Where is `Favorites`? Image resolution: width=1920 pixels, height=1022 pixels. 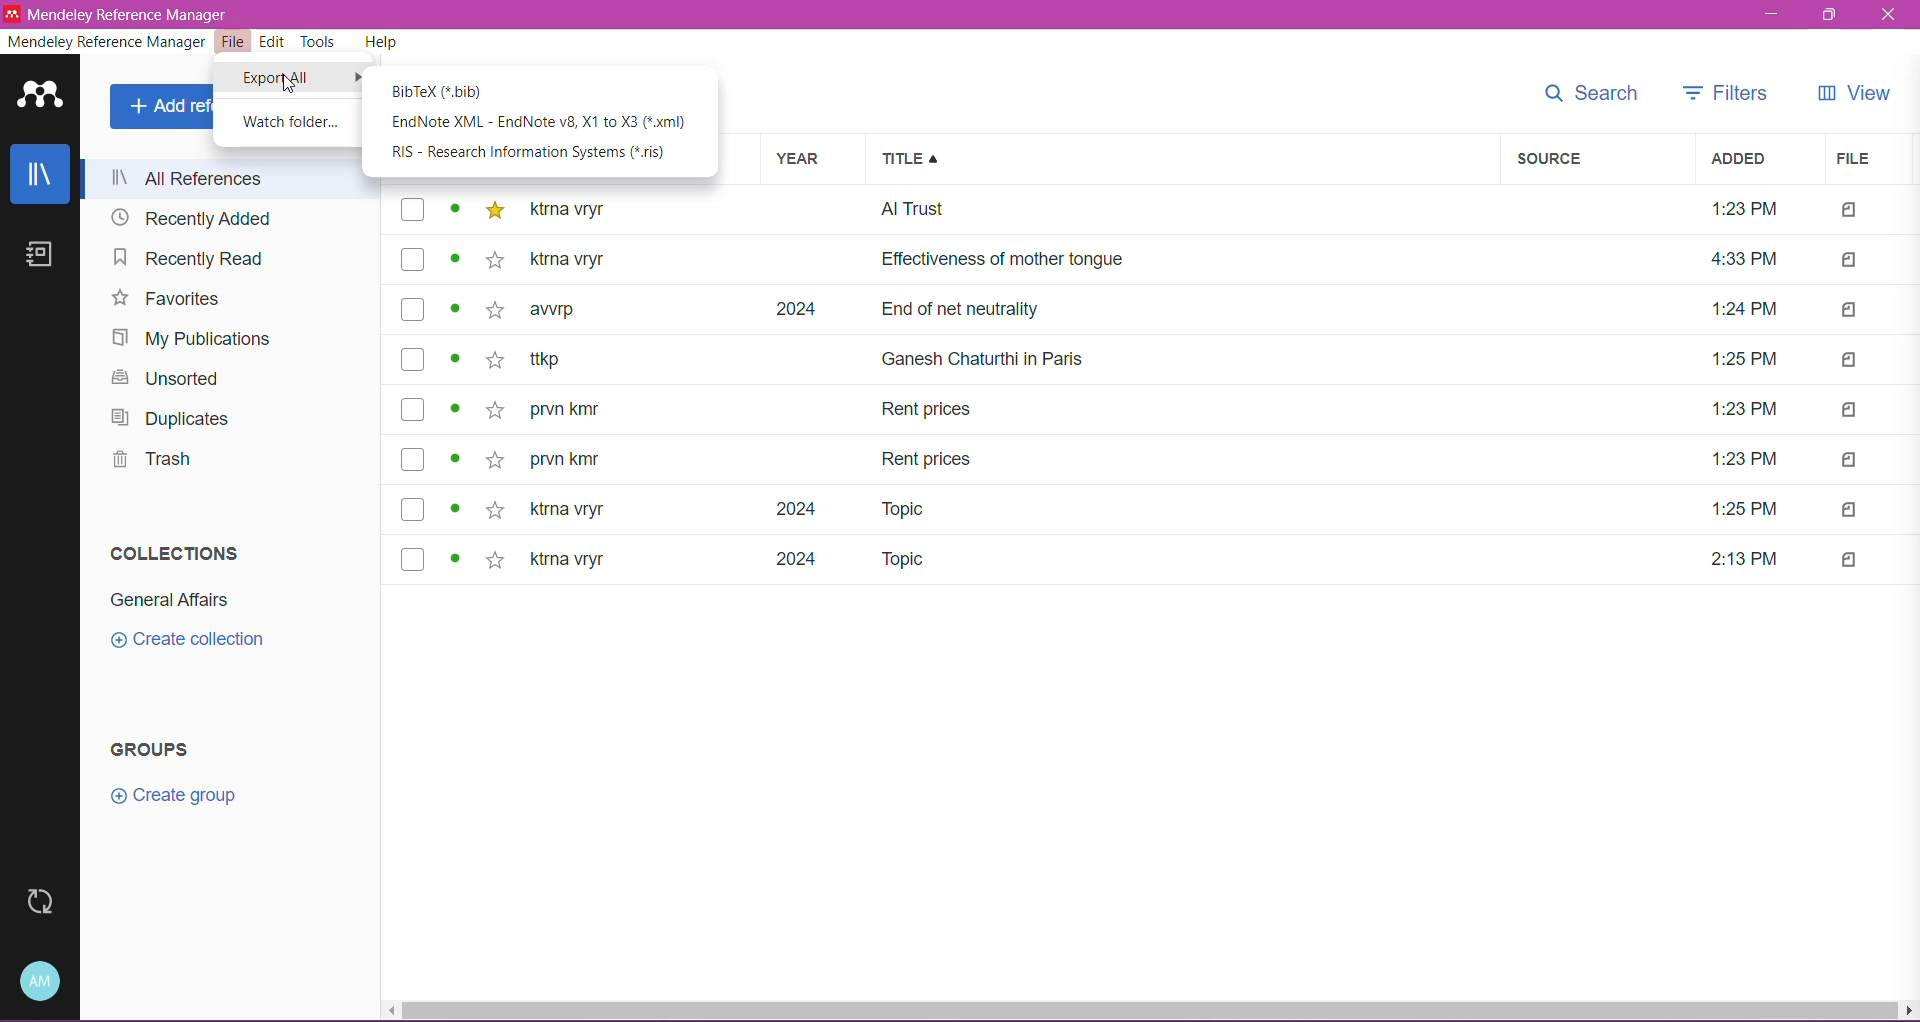
Favorites is located at coordinates (164, 300).